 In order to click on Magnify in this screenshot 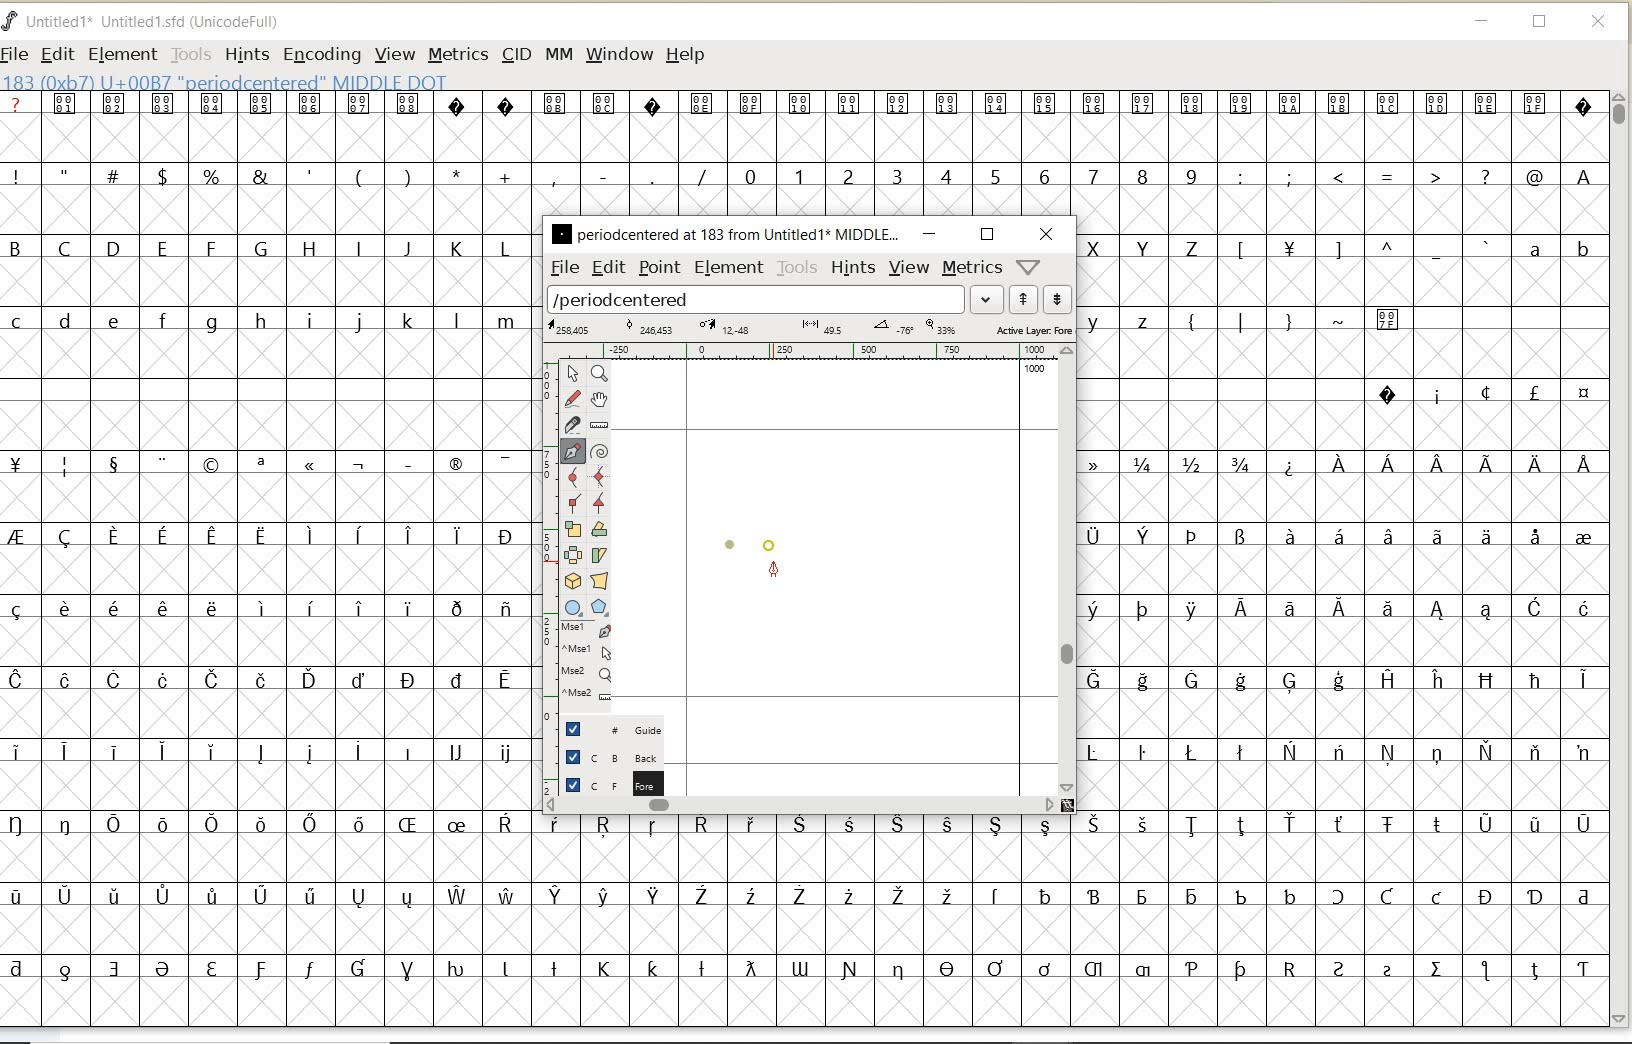, I will do `click(599, 374)`.